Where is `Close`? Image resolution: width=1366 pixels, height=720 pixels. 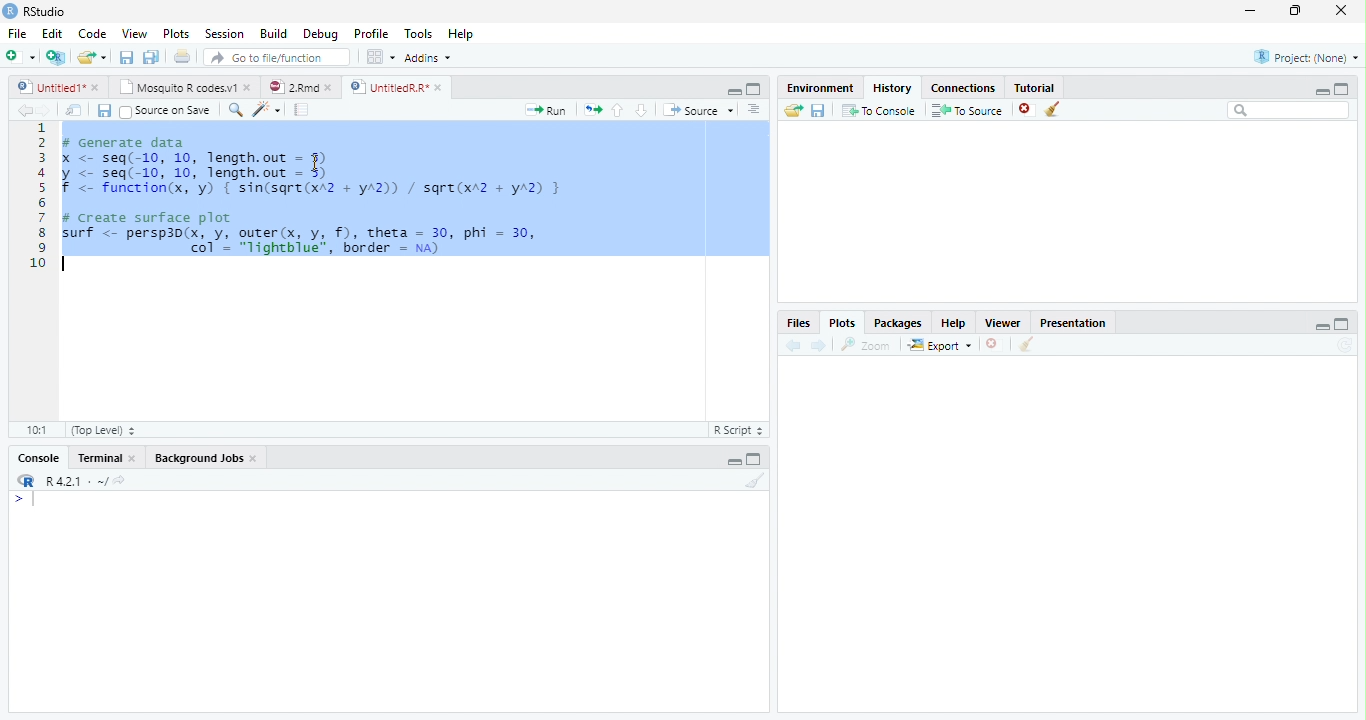 Close is located at coordinates (133, 458).